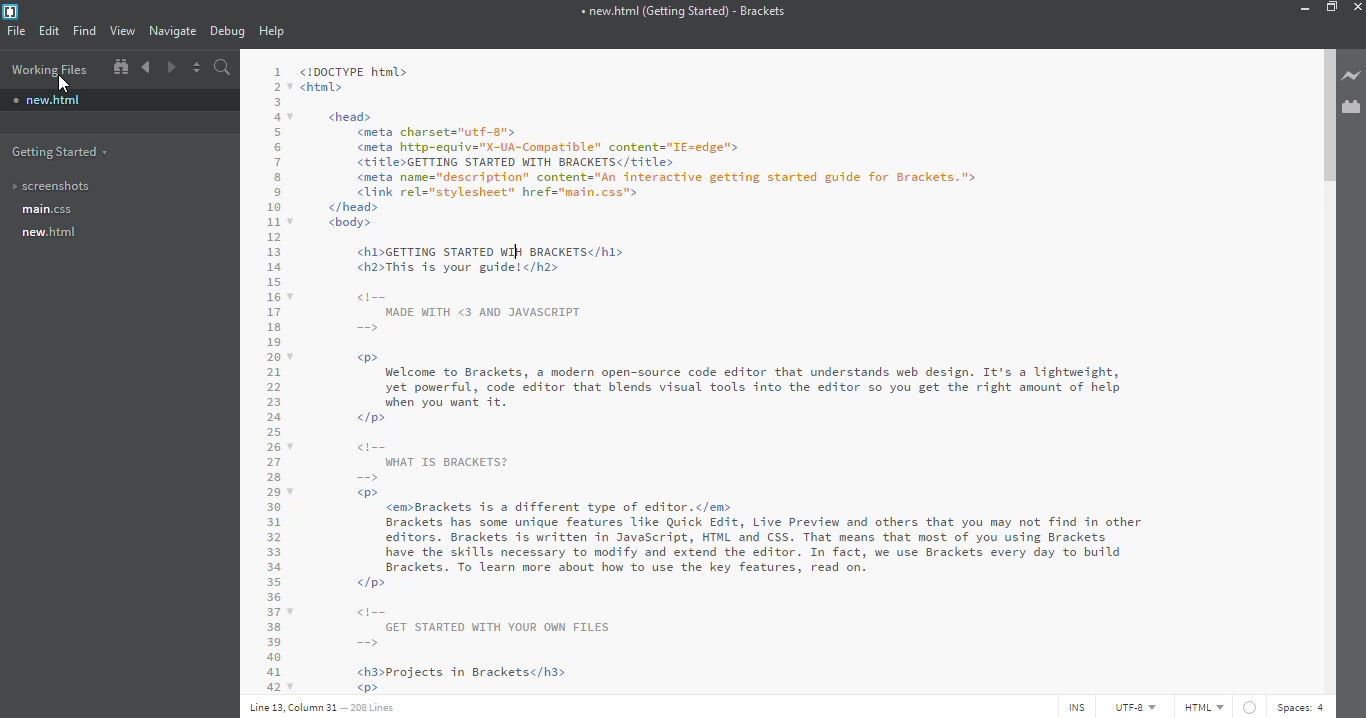  I want to click on brackets, so click(9, 12).